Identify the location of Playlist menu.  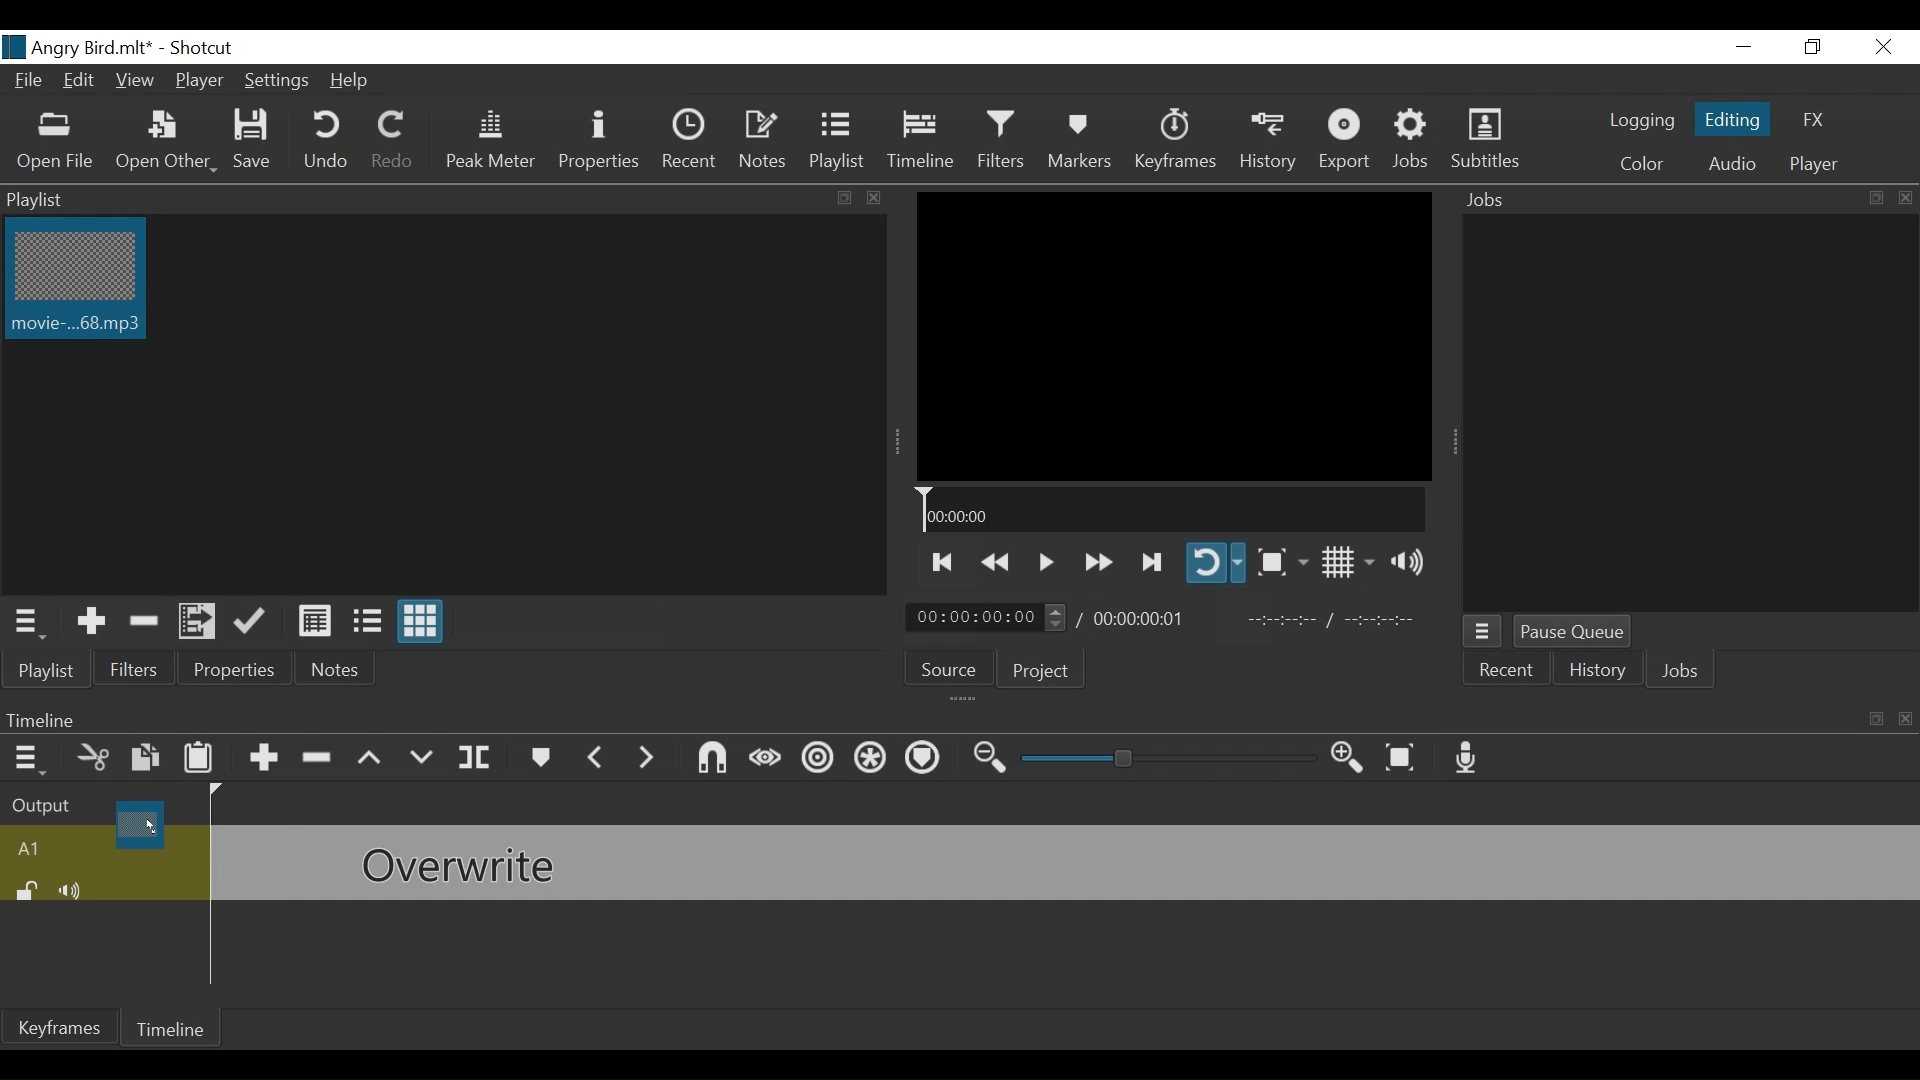
(35, 621).